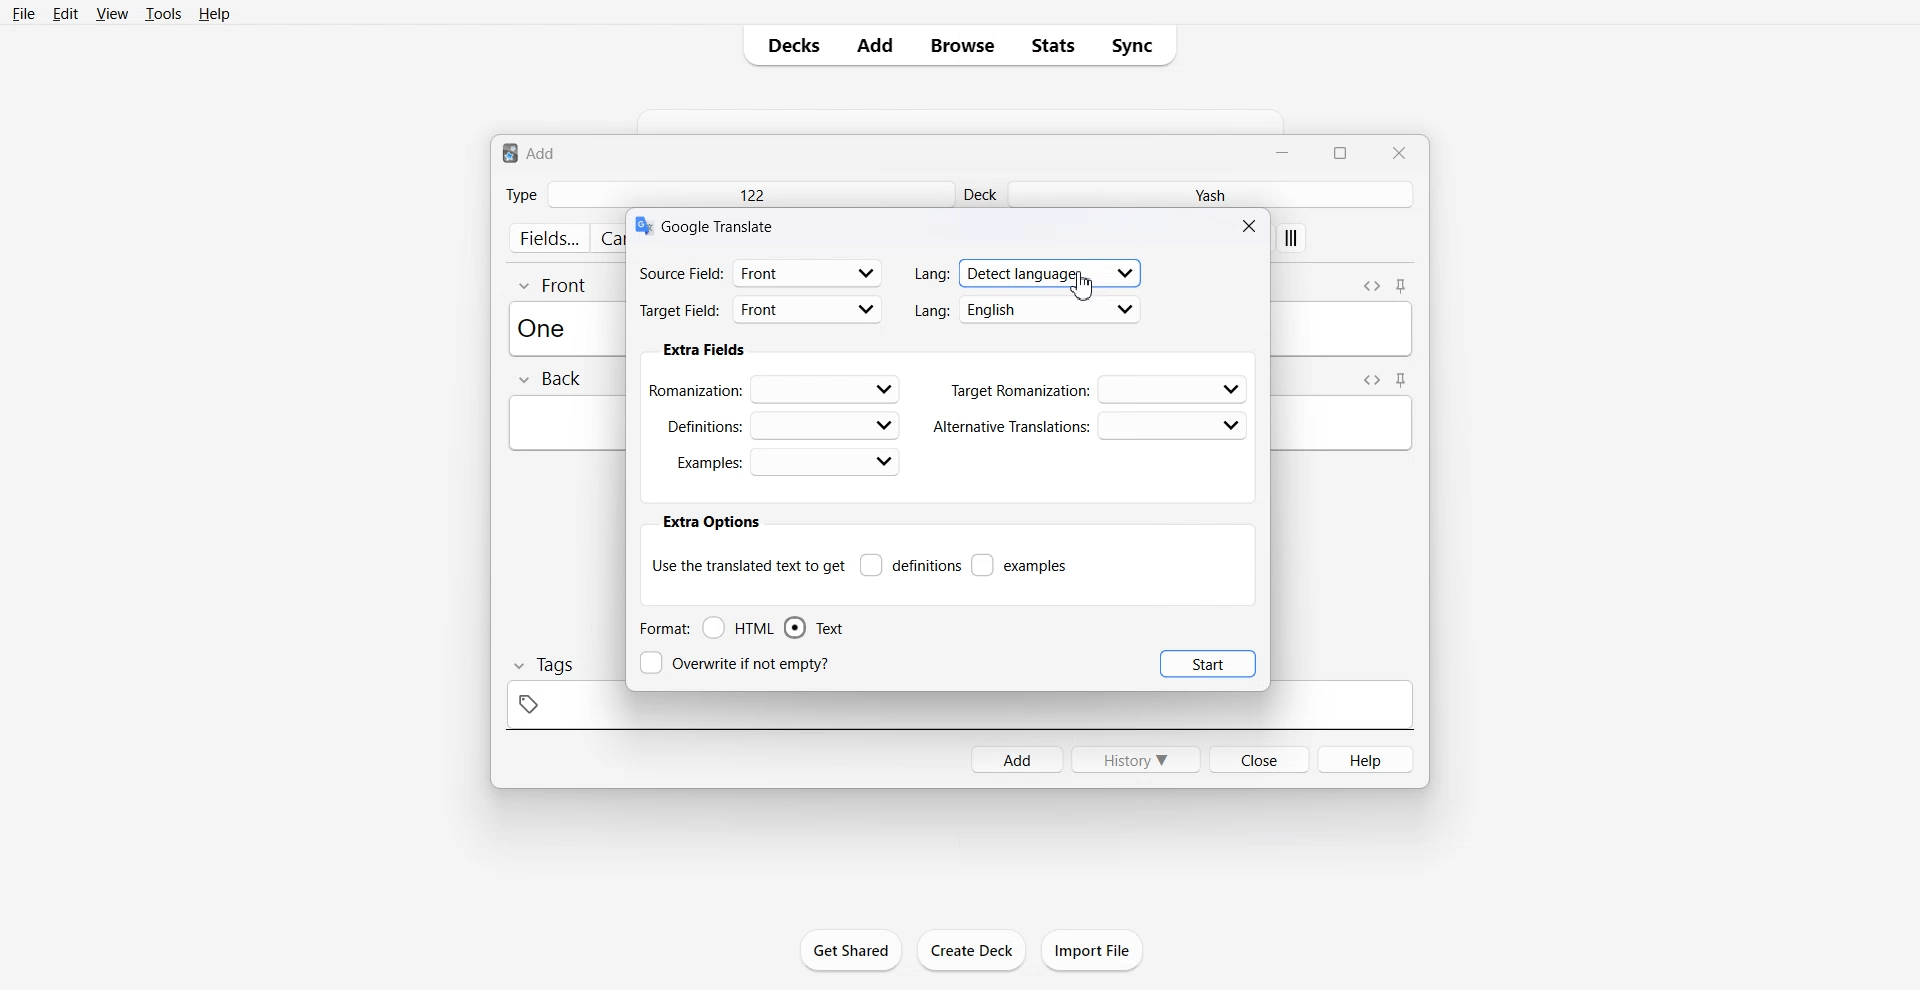  I want to click on View, so click(110, 13).